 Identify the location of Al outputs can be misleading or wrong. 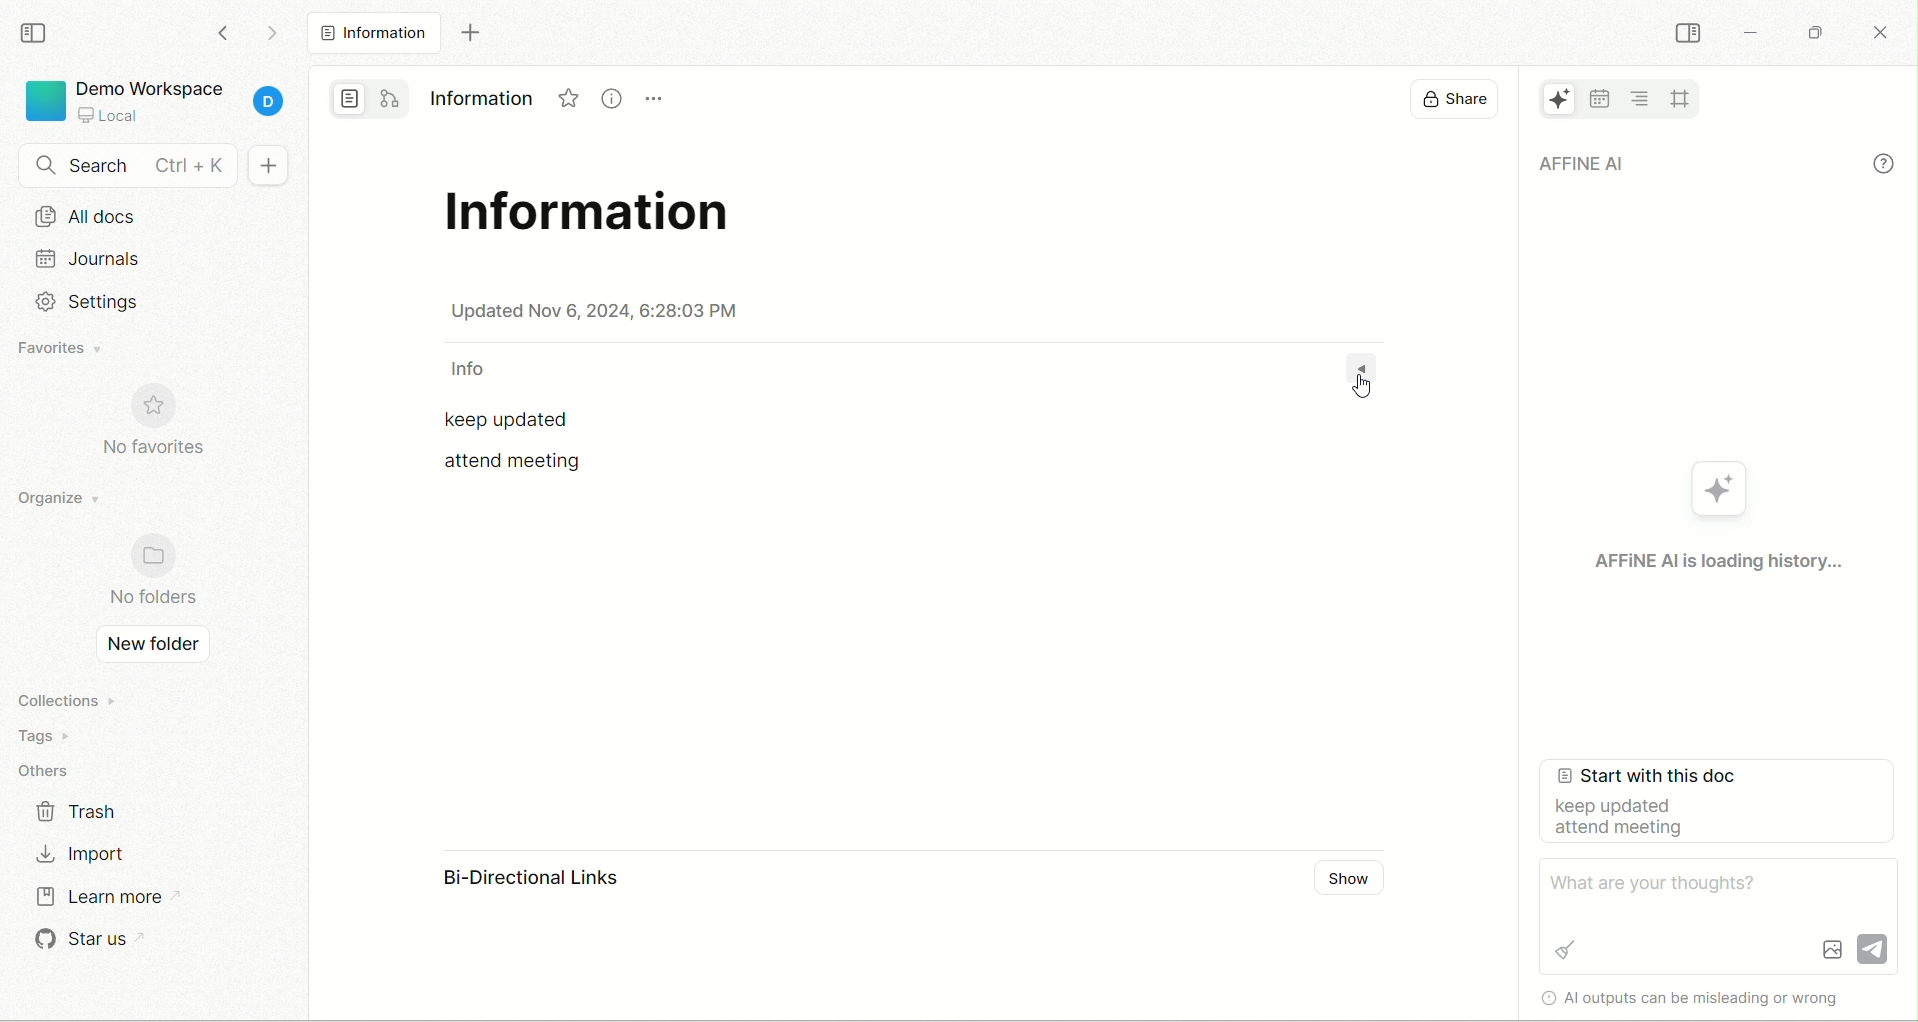
(1694, 1000).